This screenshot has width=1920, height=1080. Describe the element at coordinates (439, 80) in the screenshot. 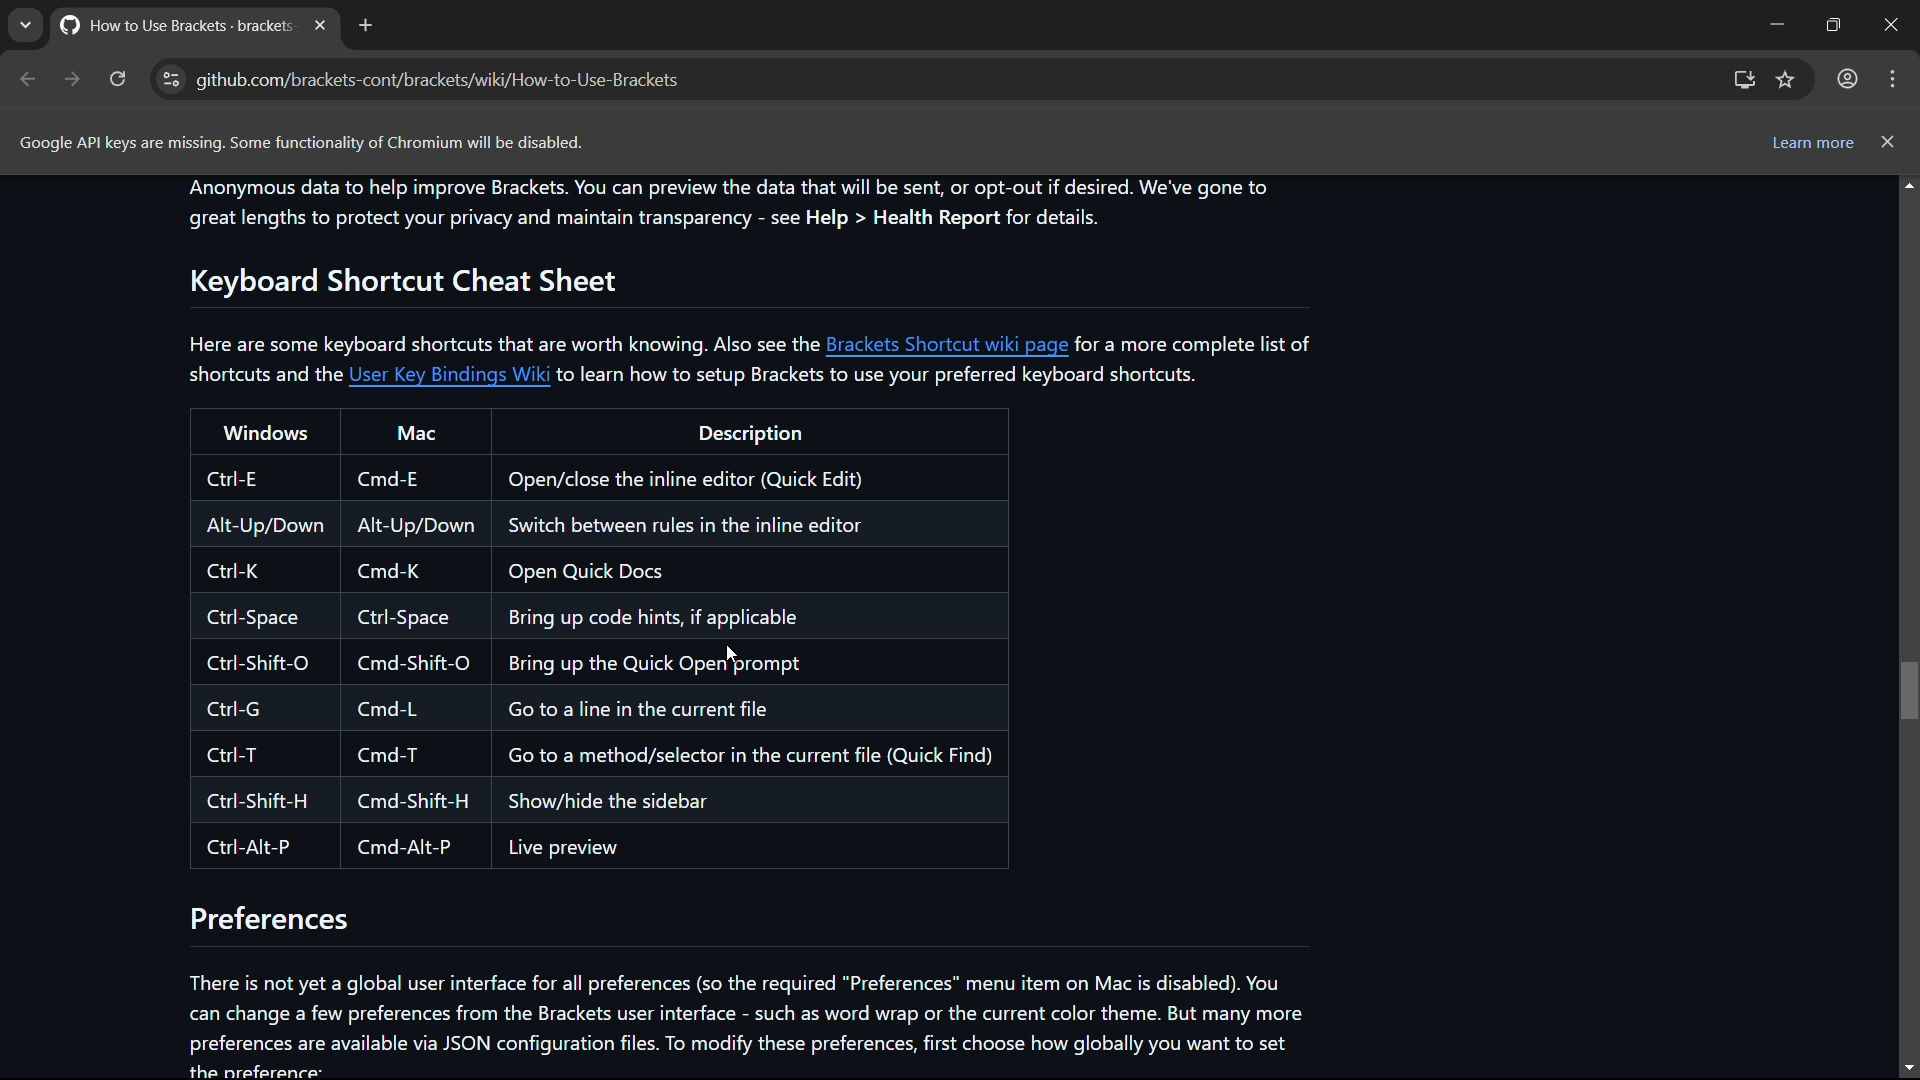

I see `github.com/brackets-cont/brackets/wiki/How-to-Use-Brackets` at that location.